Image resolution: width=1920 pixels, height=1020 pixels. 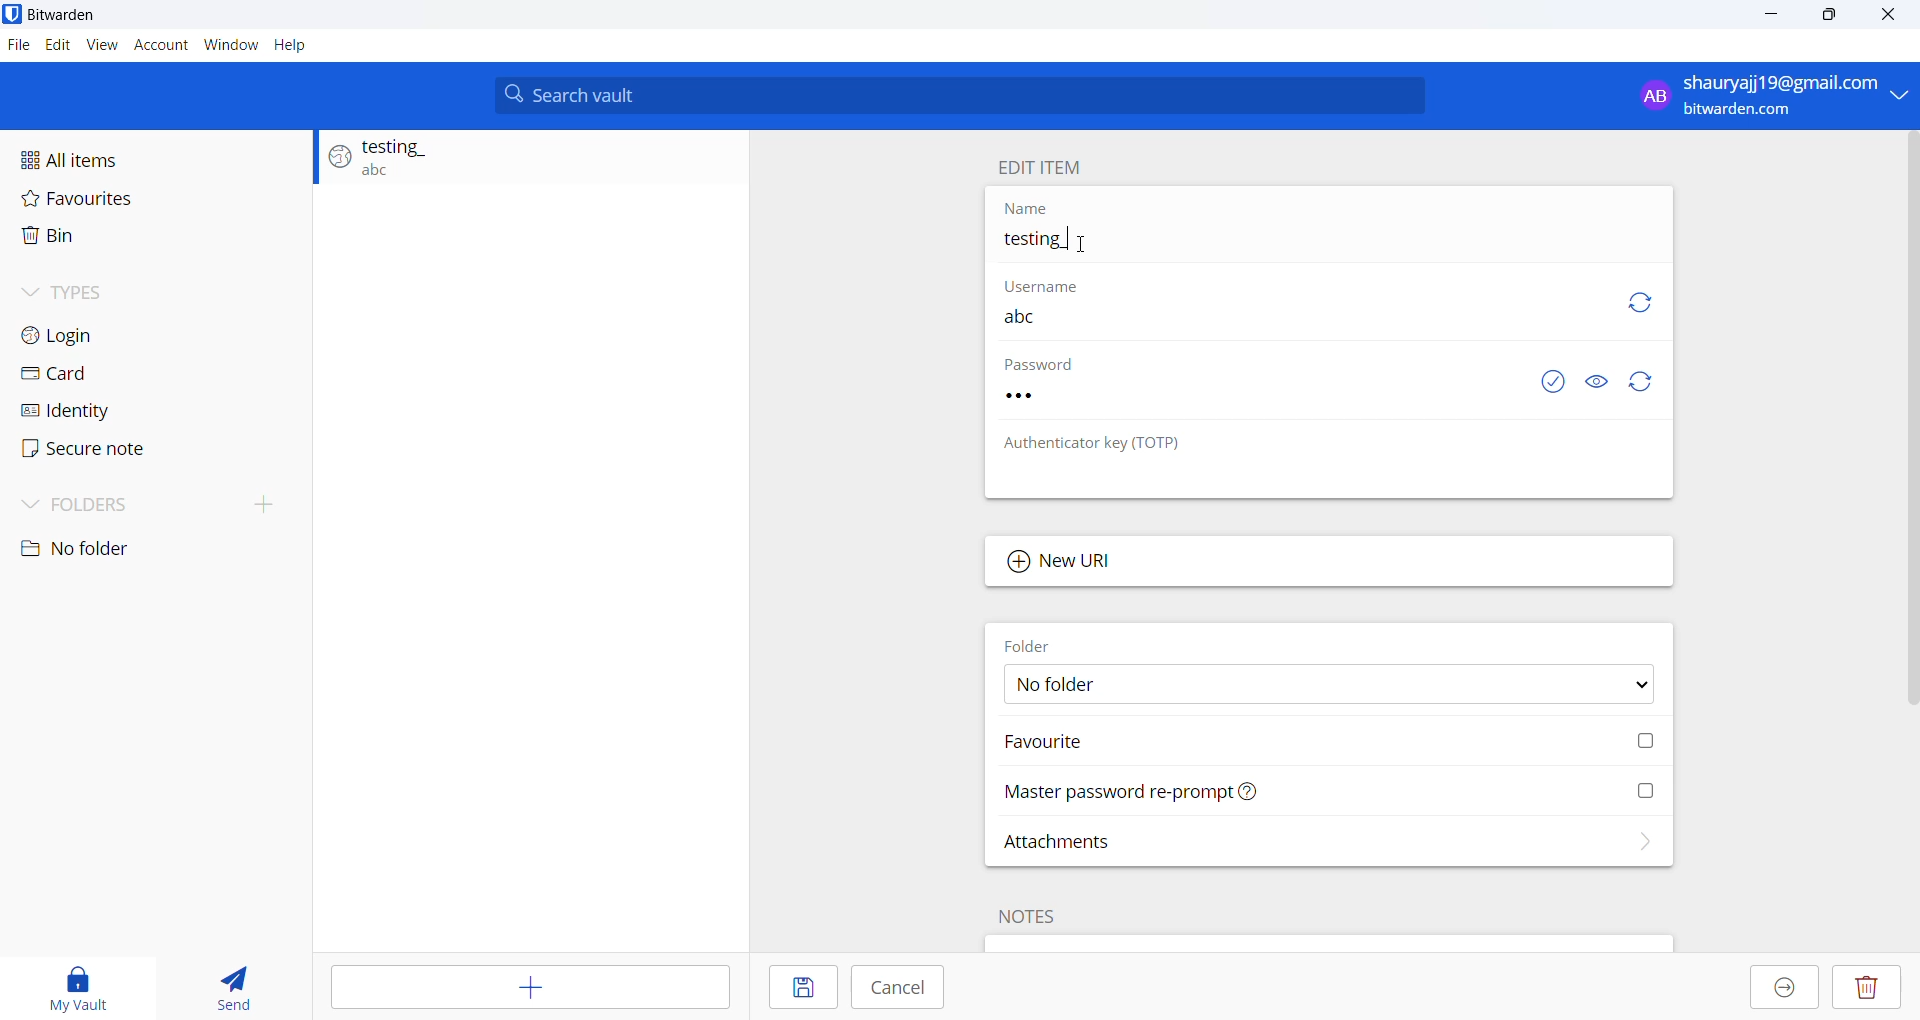 What do you see at coordinates (1768, 95) in the screenshot?
I see `Login account email` at bounding box center [1768, 95].